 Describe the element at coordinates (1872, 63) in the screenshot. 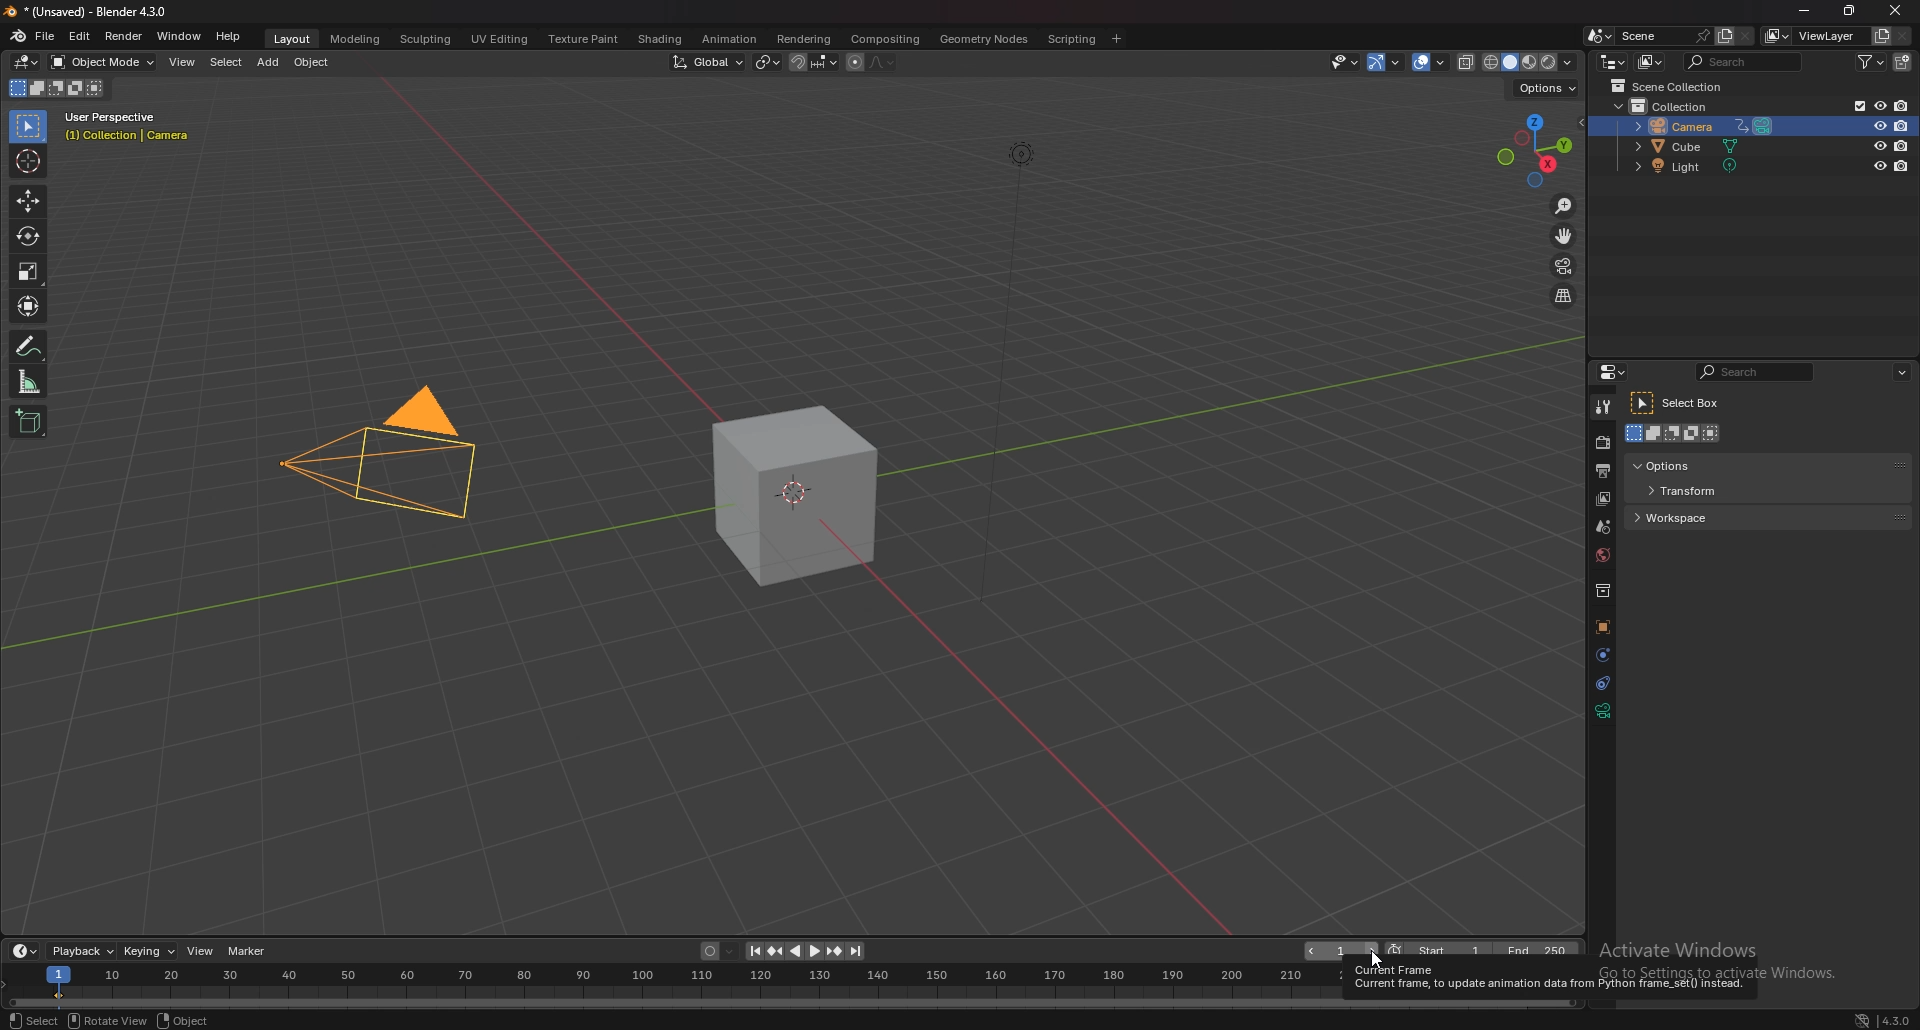

I see `filter` at that location.